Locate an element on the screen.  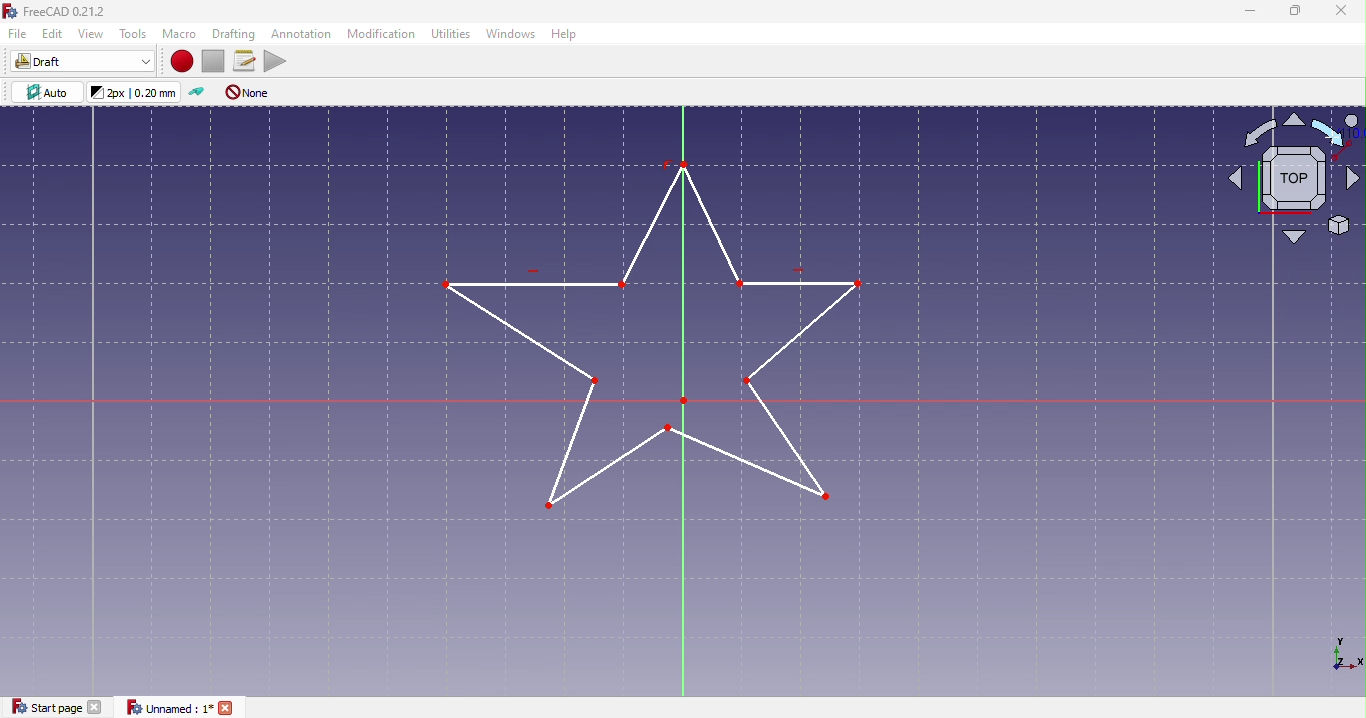
Annotation is located at coordinates (300, 36).